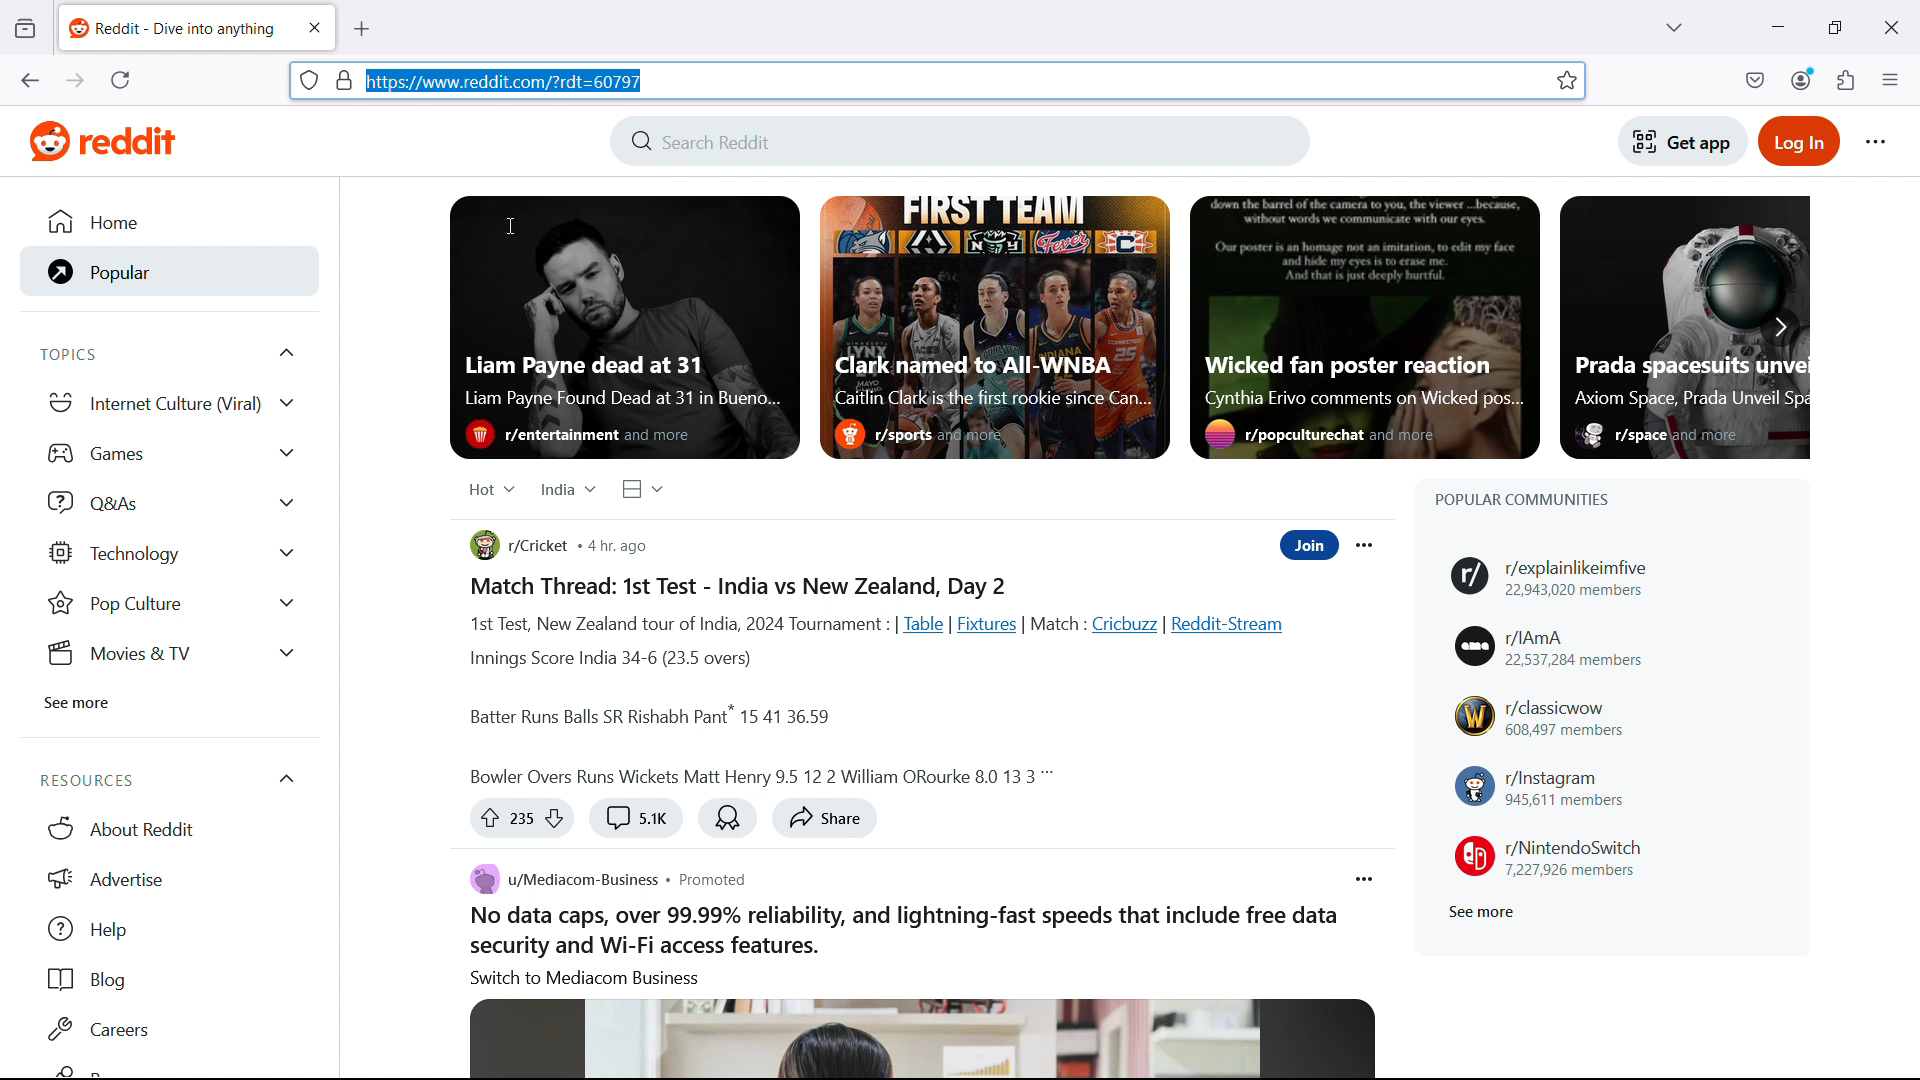  I want to click on Post type: promoted, so click(712, 878).